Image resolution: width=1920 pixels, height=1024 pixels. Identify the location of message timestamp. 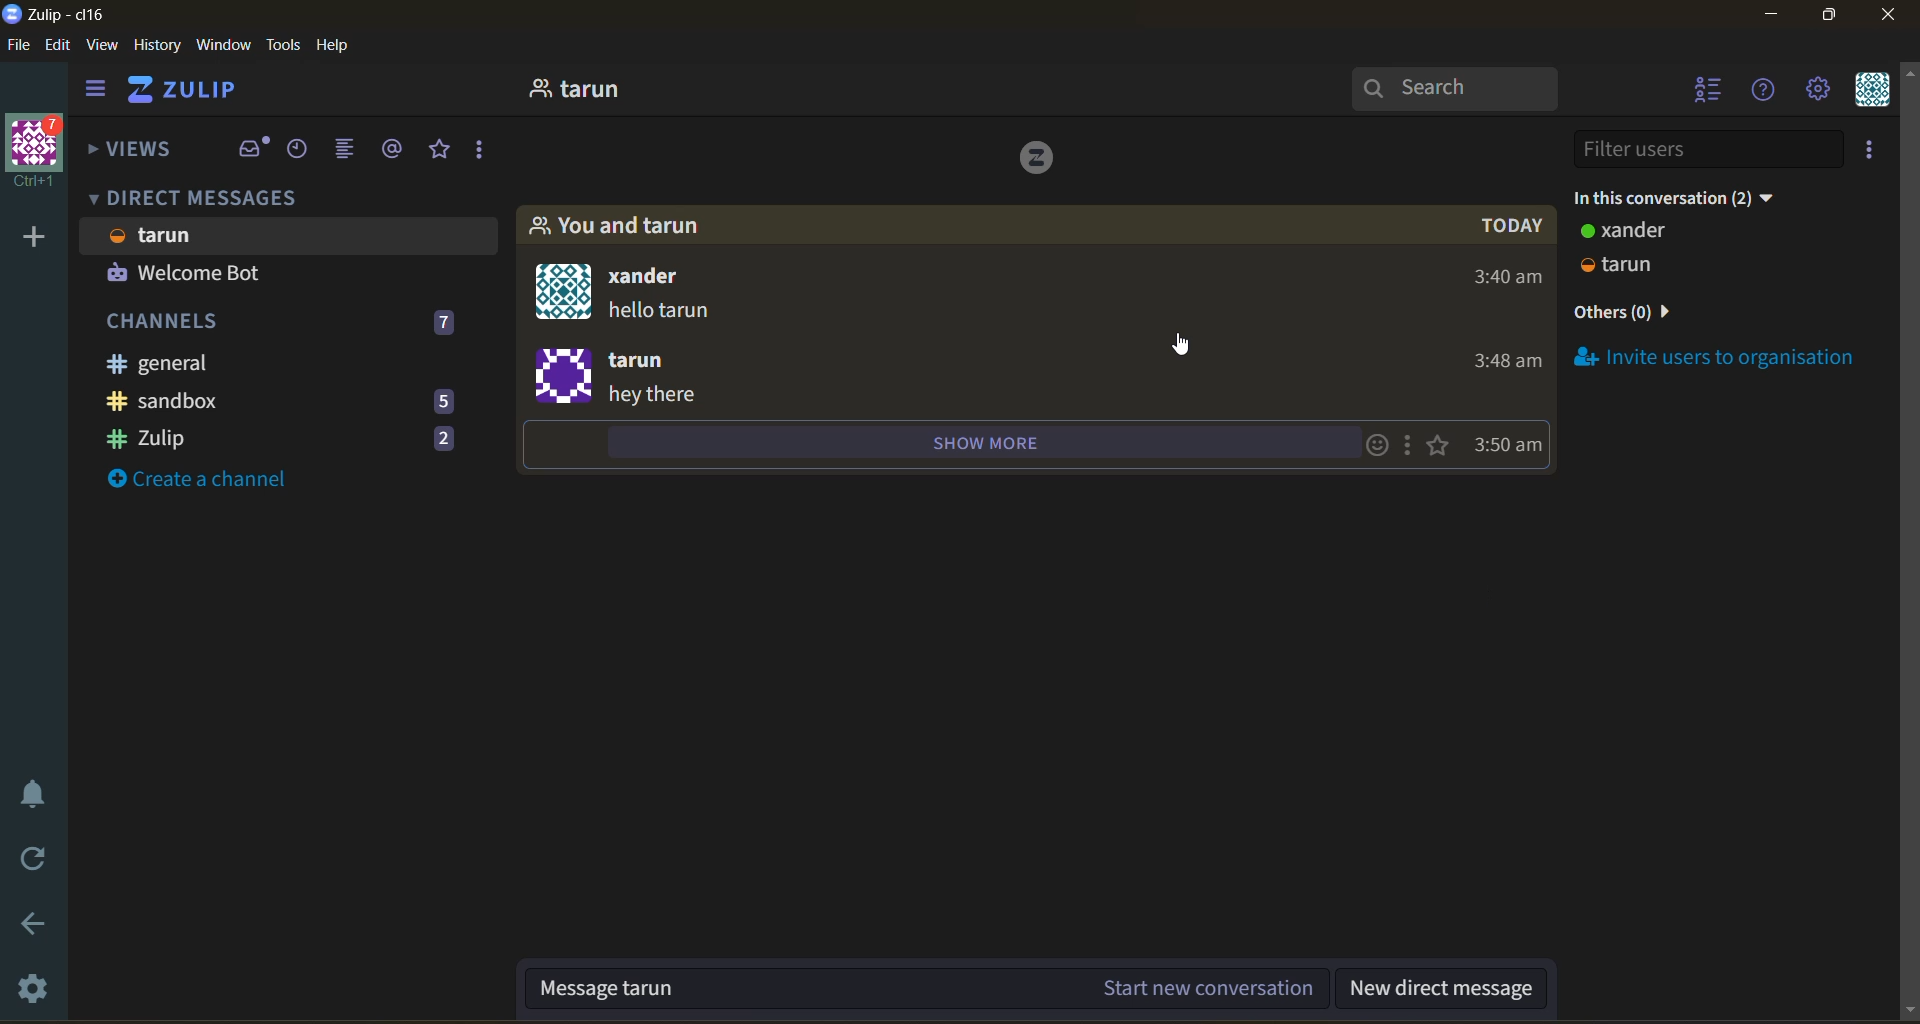
(1506, 448).